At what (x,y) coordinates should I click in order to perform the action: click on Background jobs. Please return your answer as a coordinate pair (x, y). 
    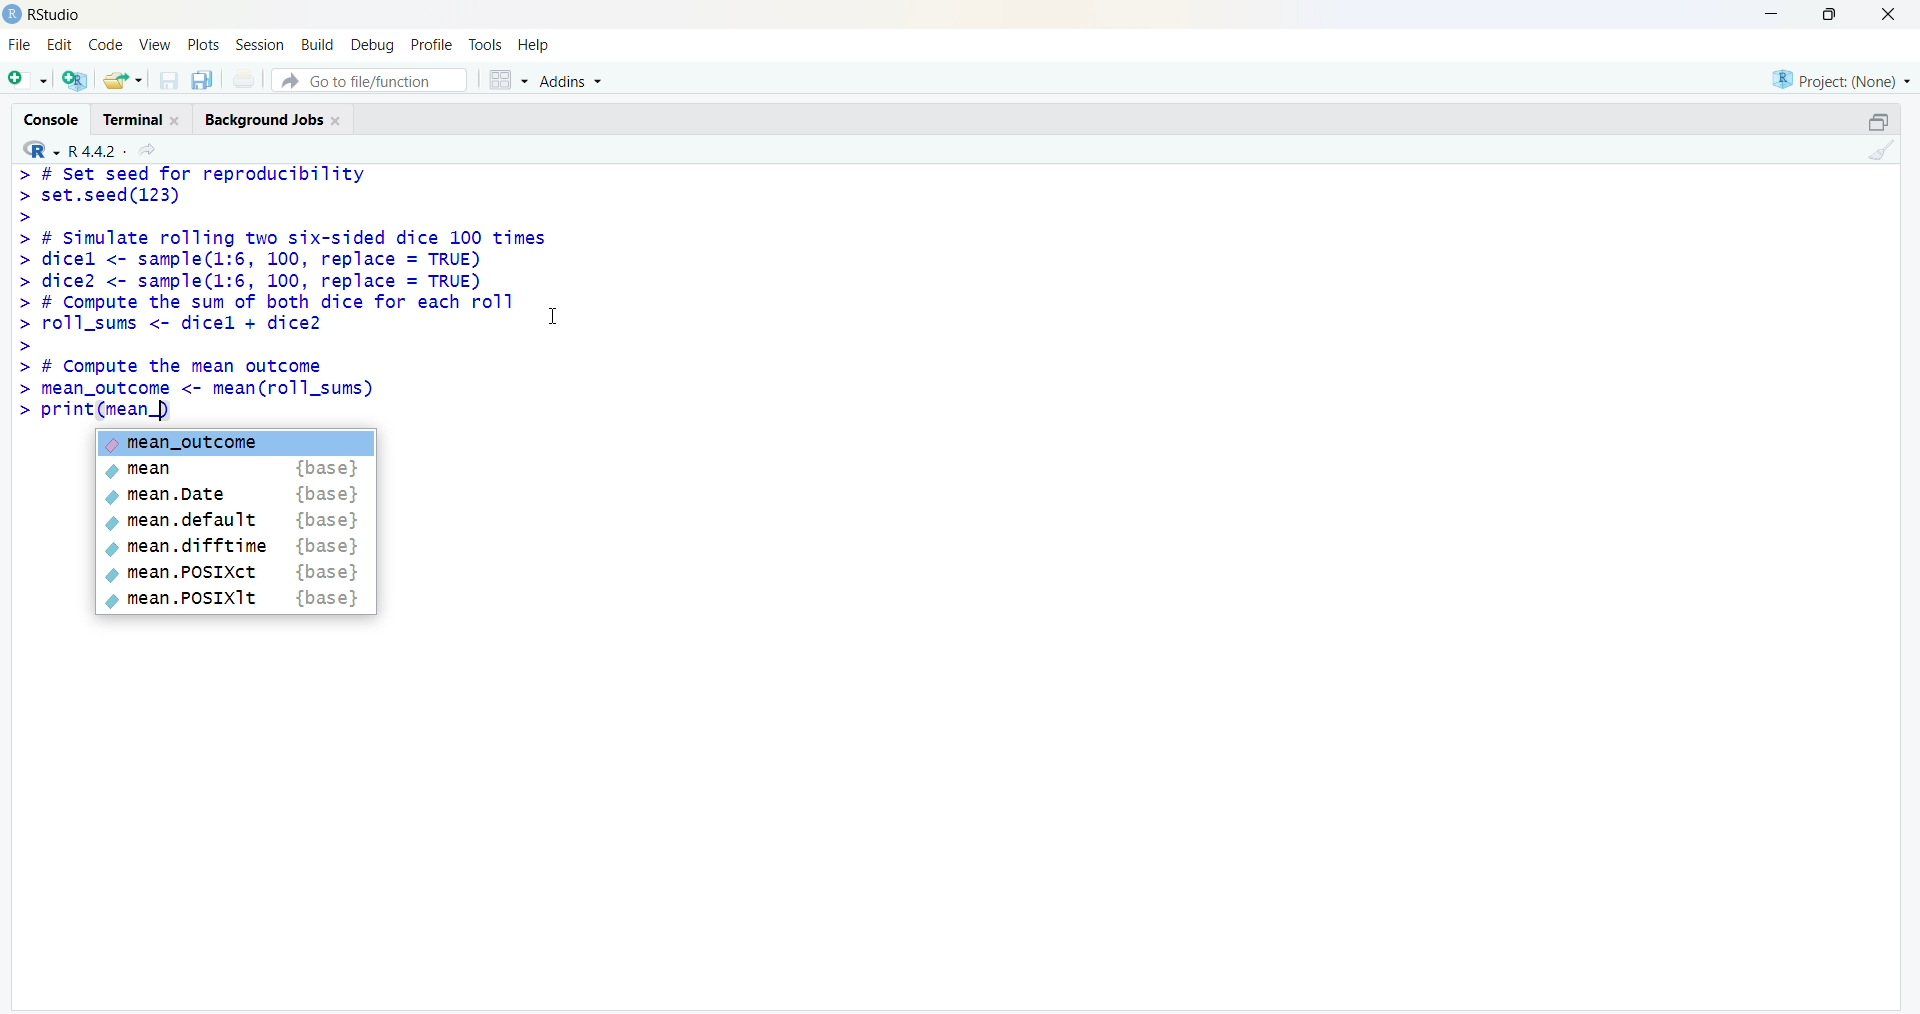
    Looking at the image, I should click on (263, 122).